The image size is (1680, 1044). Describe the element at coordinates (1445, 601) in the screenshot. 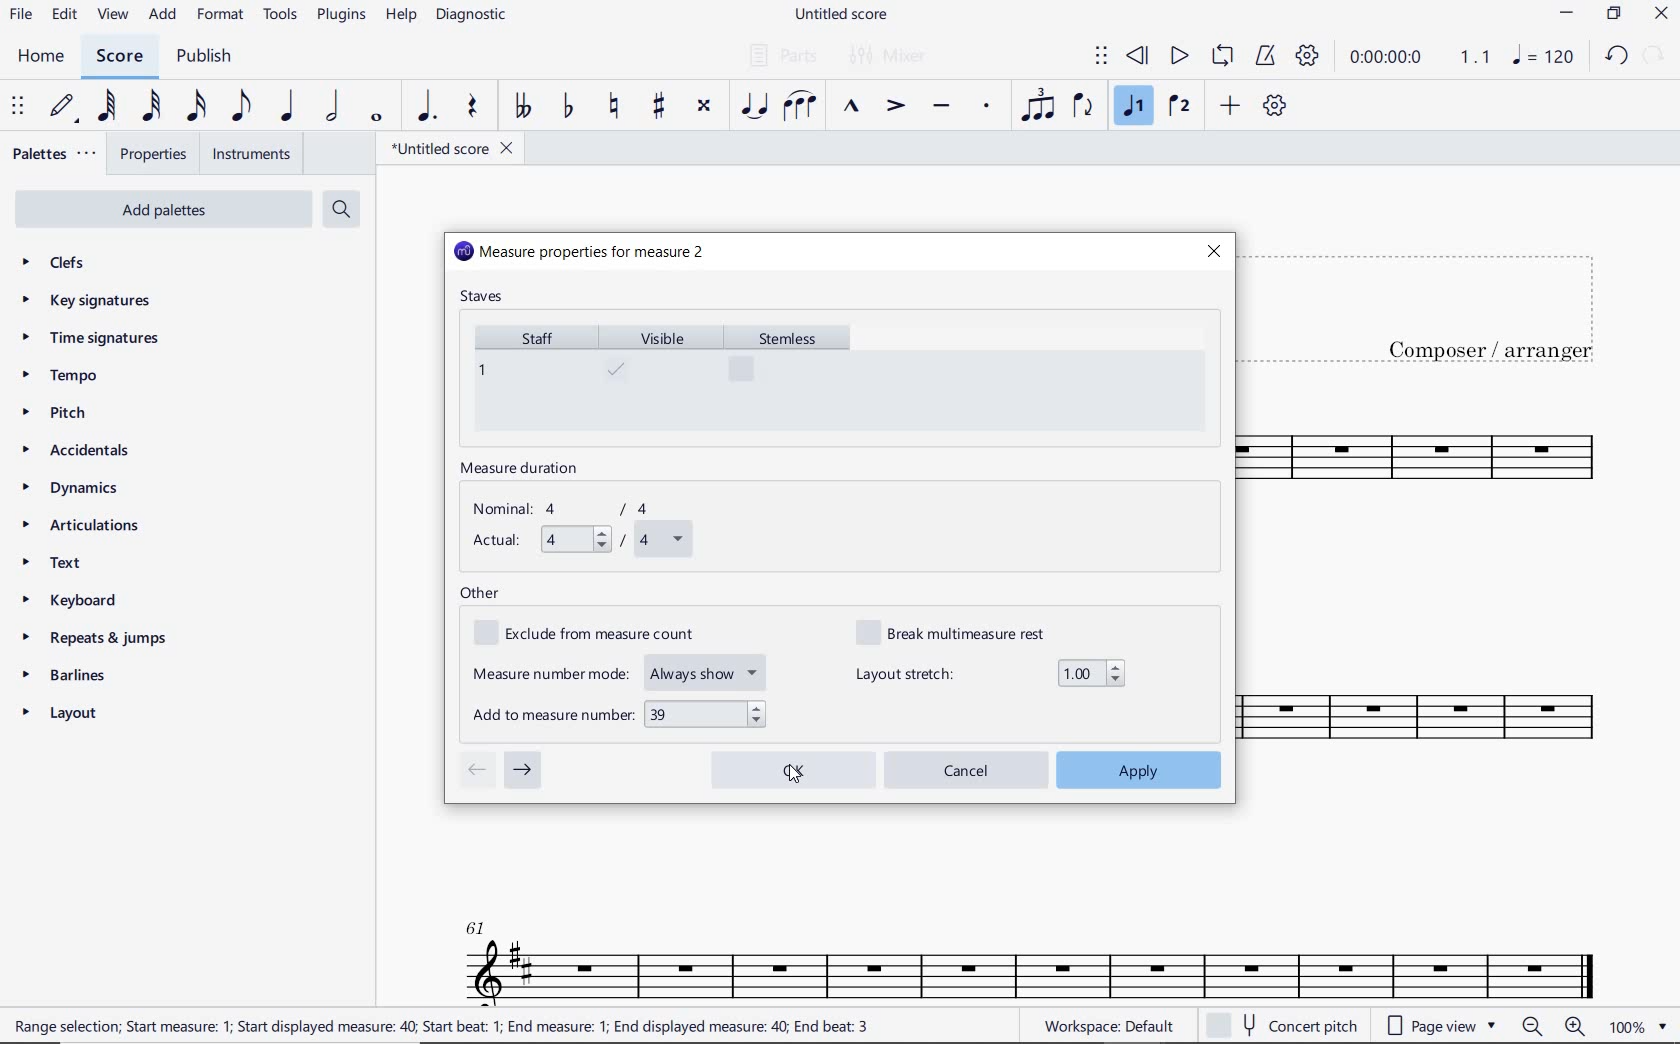

I see `INSTRUMENT: TENOR SAXOPHONE` at that location.